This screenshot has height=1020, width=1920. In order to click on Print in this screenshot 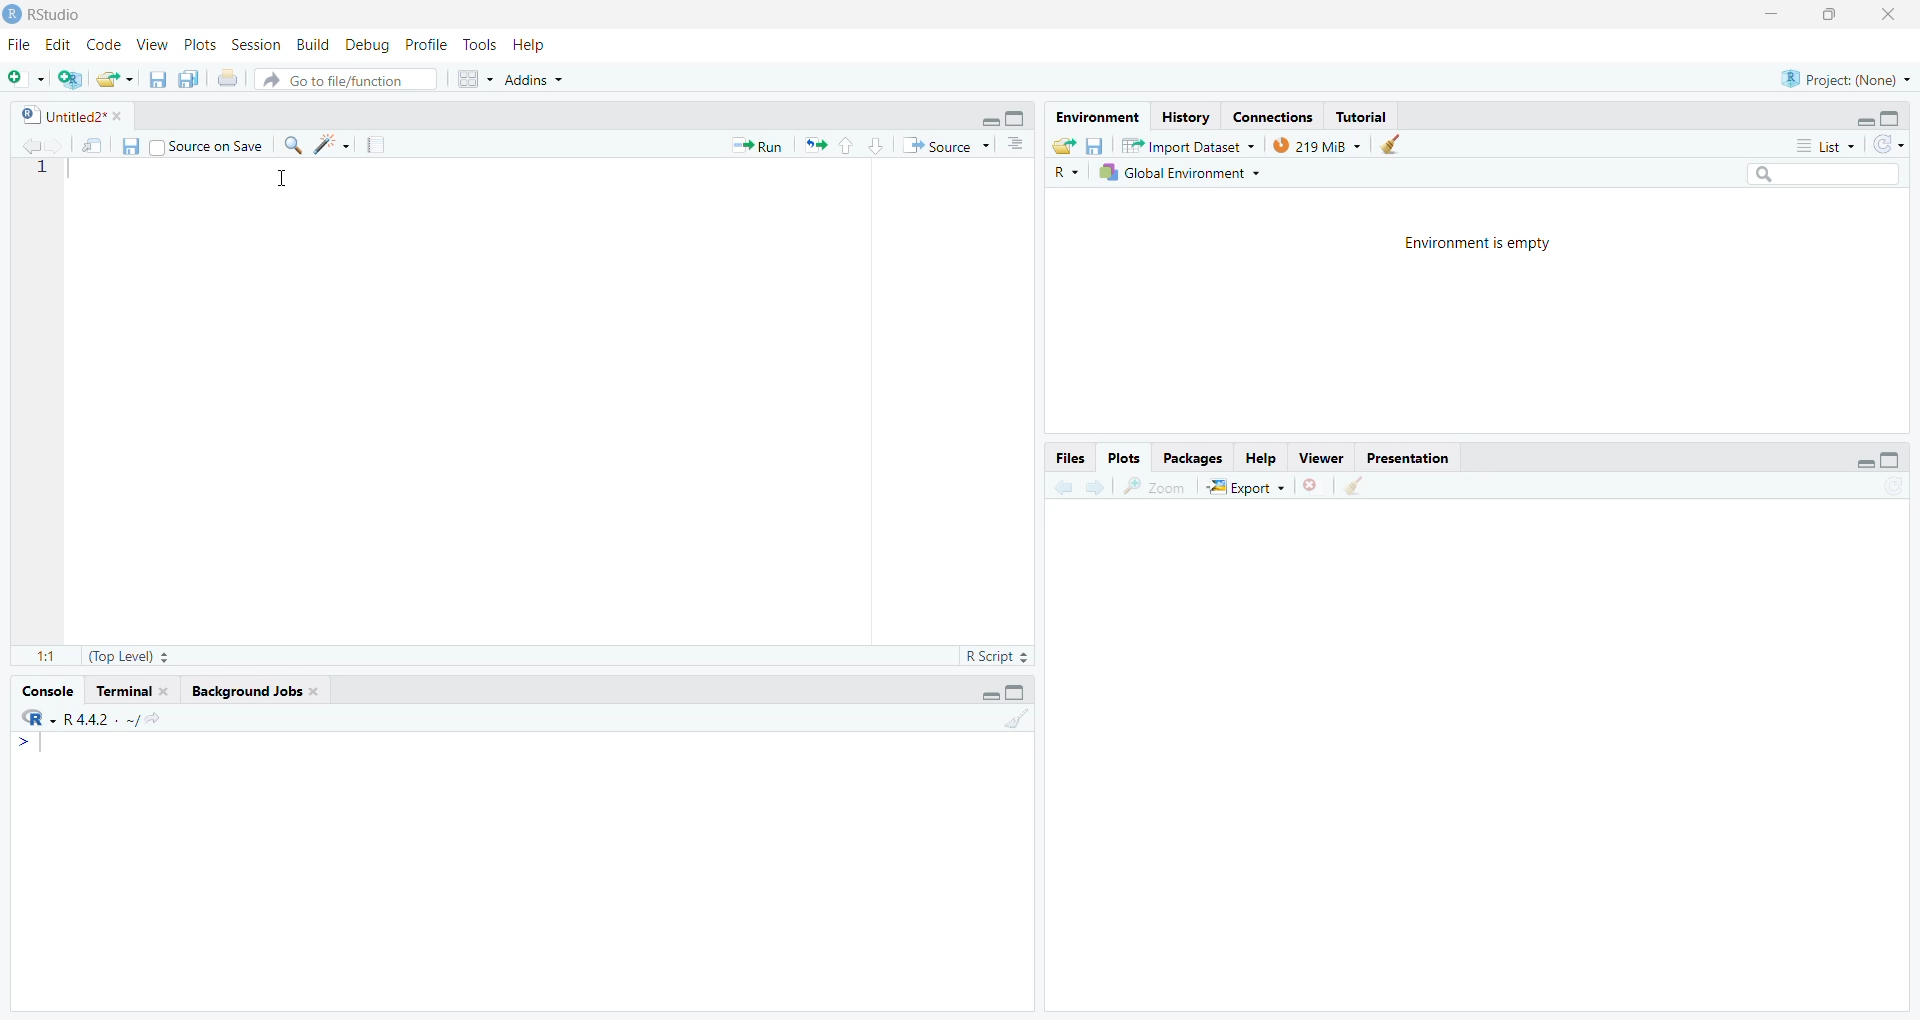, I will do `click(230, 78)`.